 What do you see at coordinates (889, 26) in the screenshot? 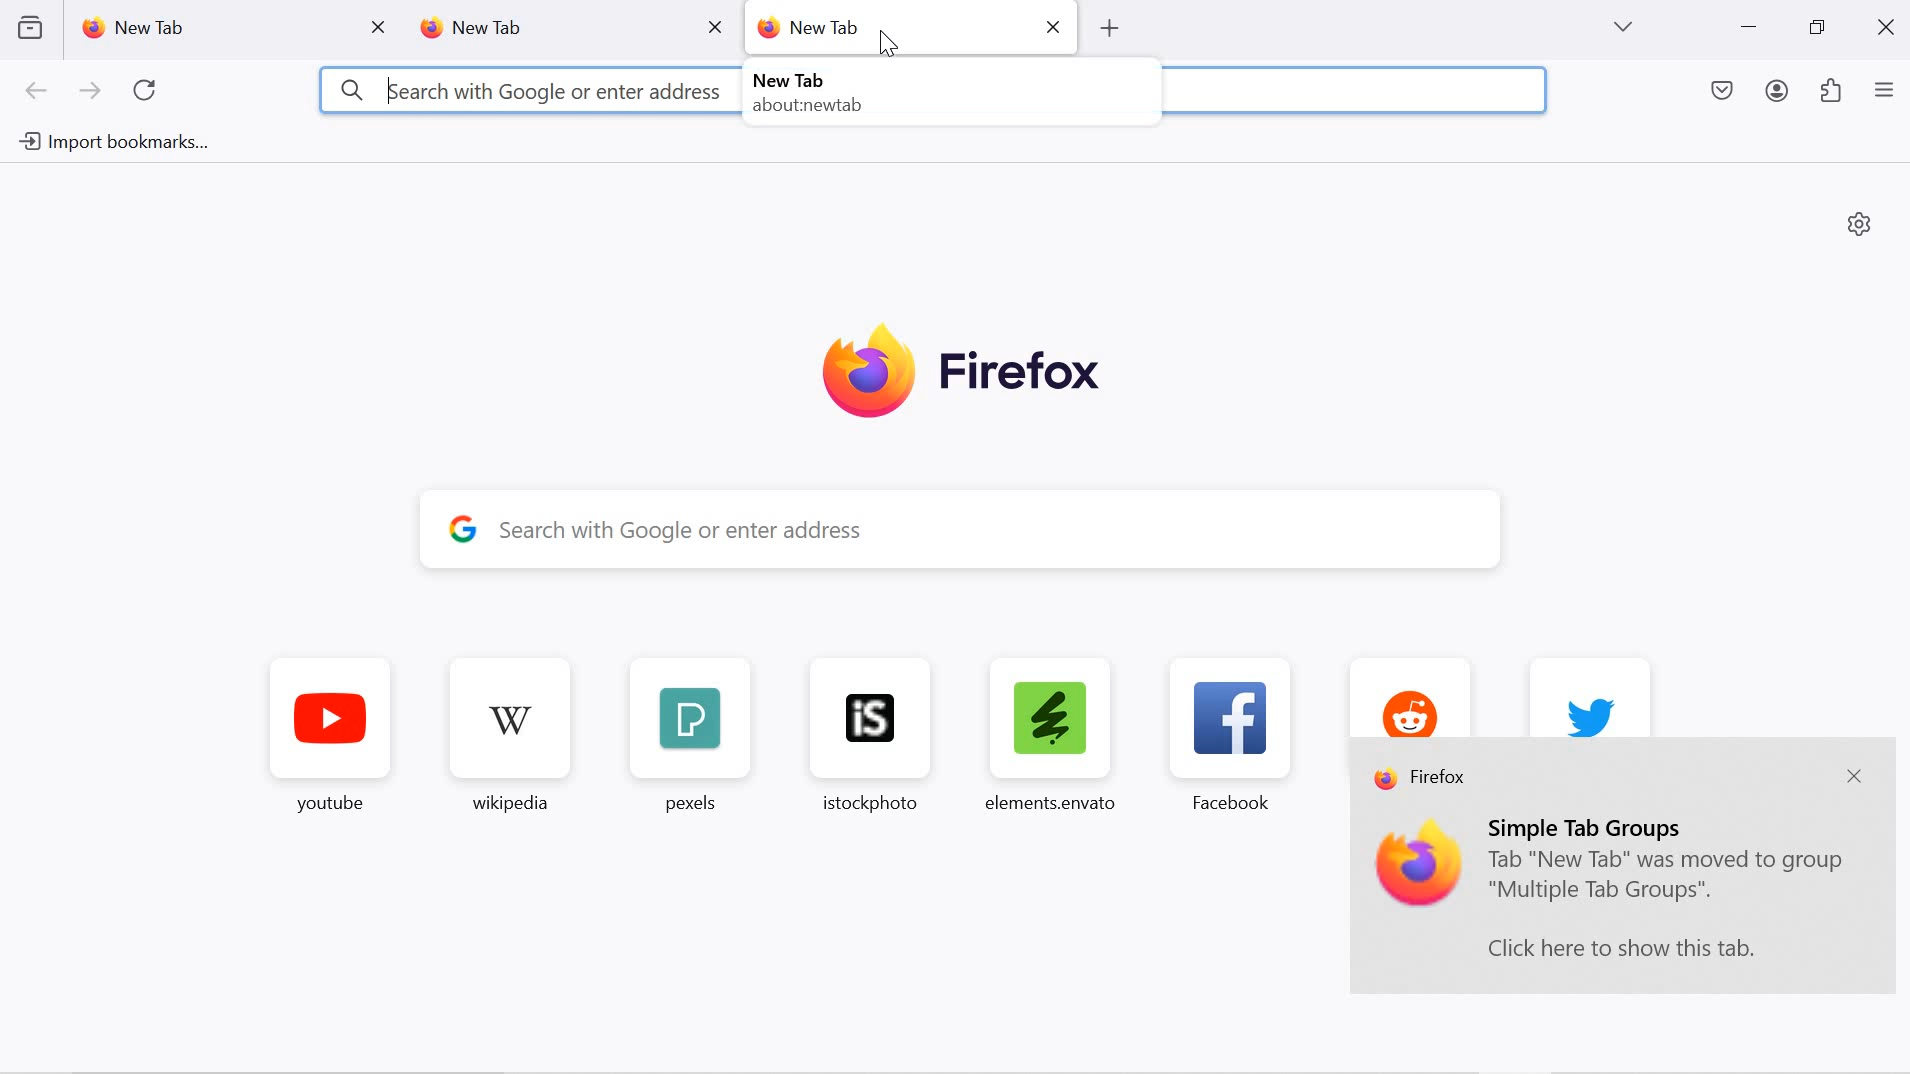
I see `new tab` at bounding box center [889, 26].